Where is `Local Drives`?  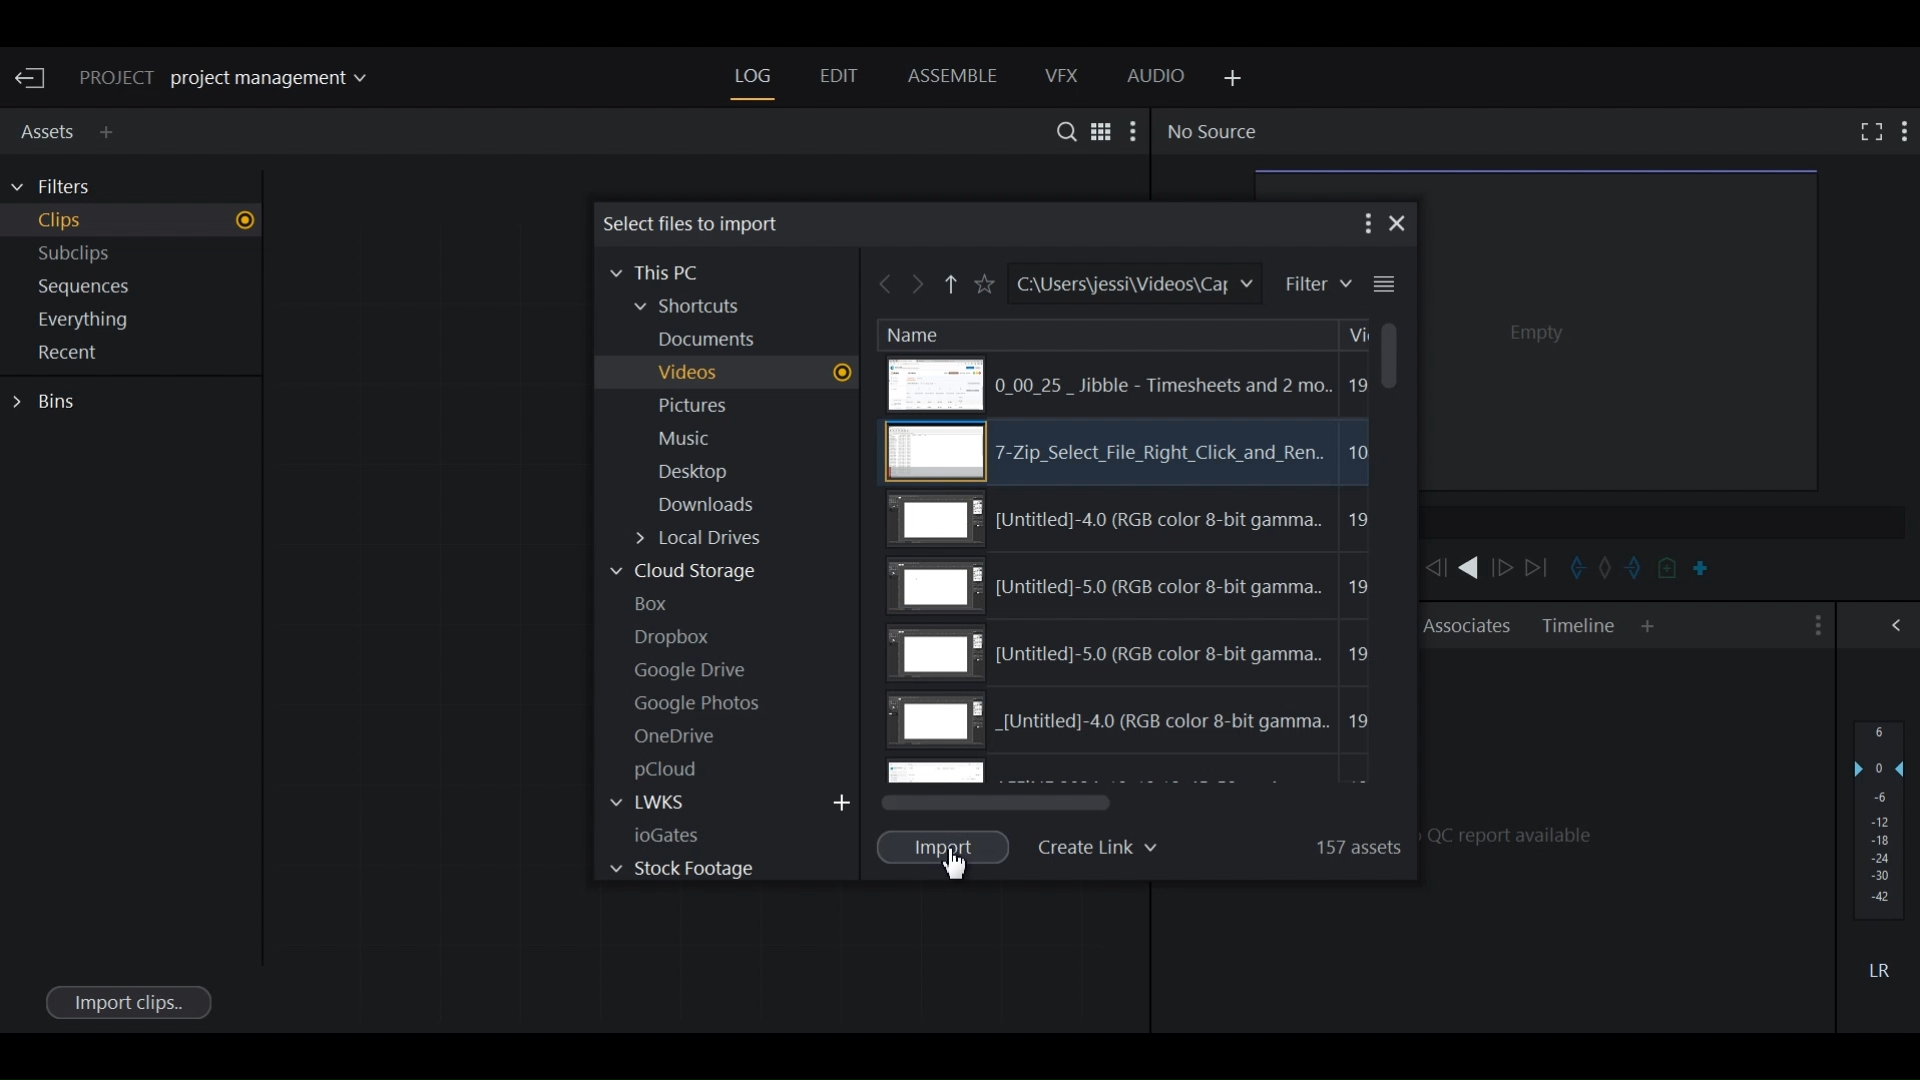 Local Drives is located at coordinates (716, 541).